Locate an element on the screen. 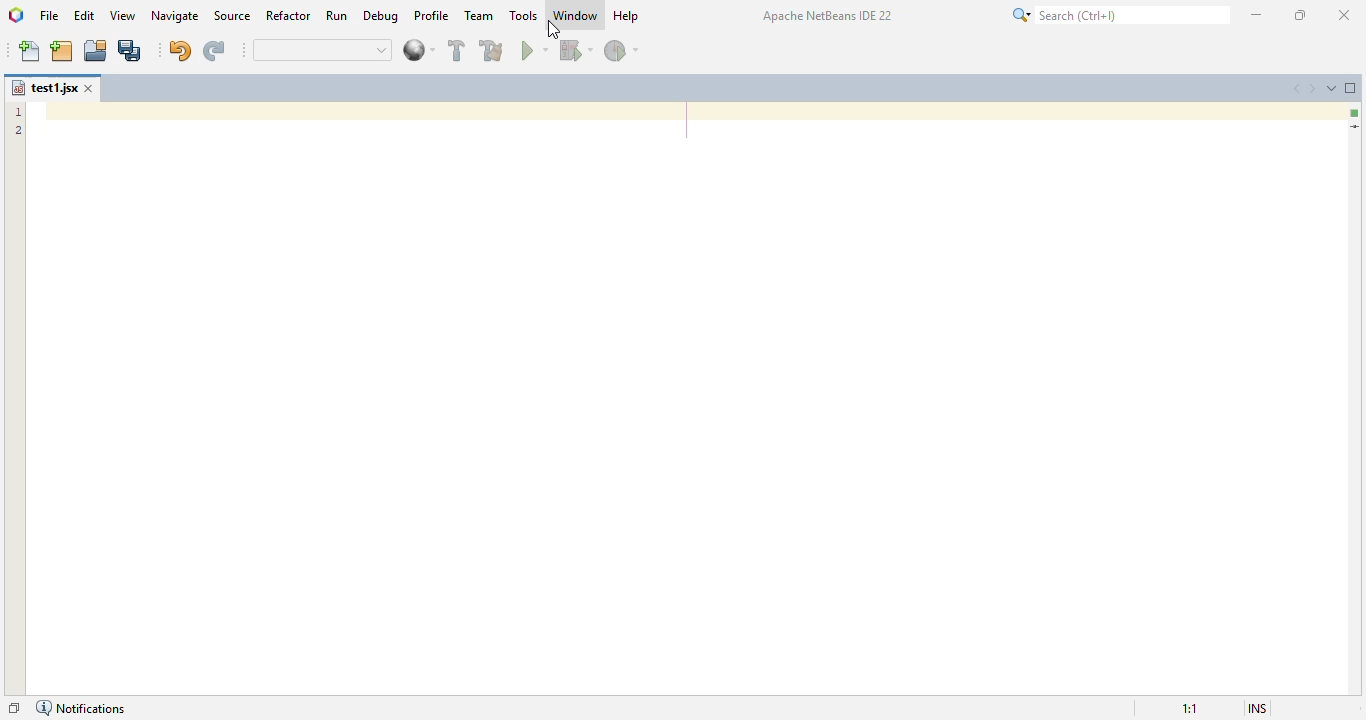 Image resolution: width=1366 pixels, height=720 pixels. team is located at coordinates (479, 15).